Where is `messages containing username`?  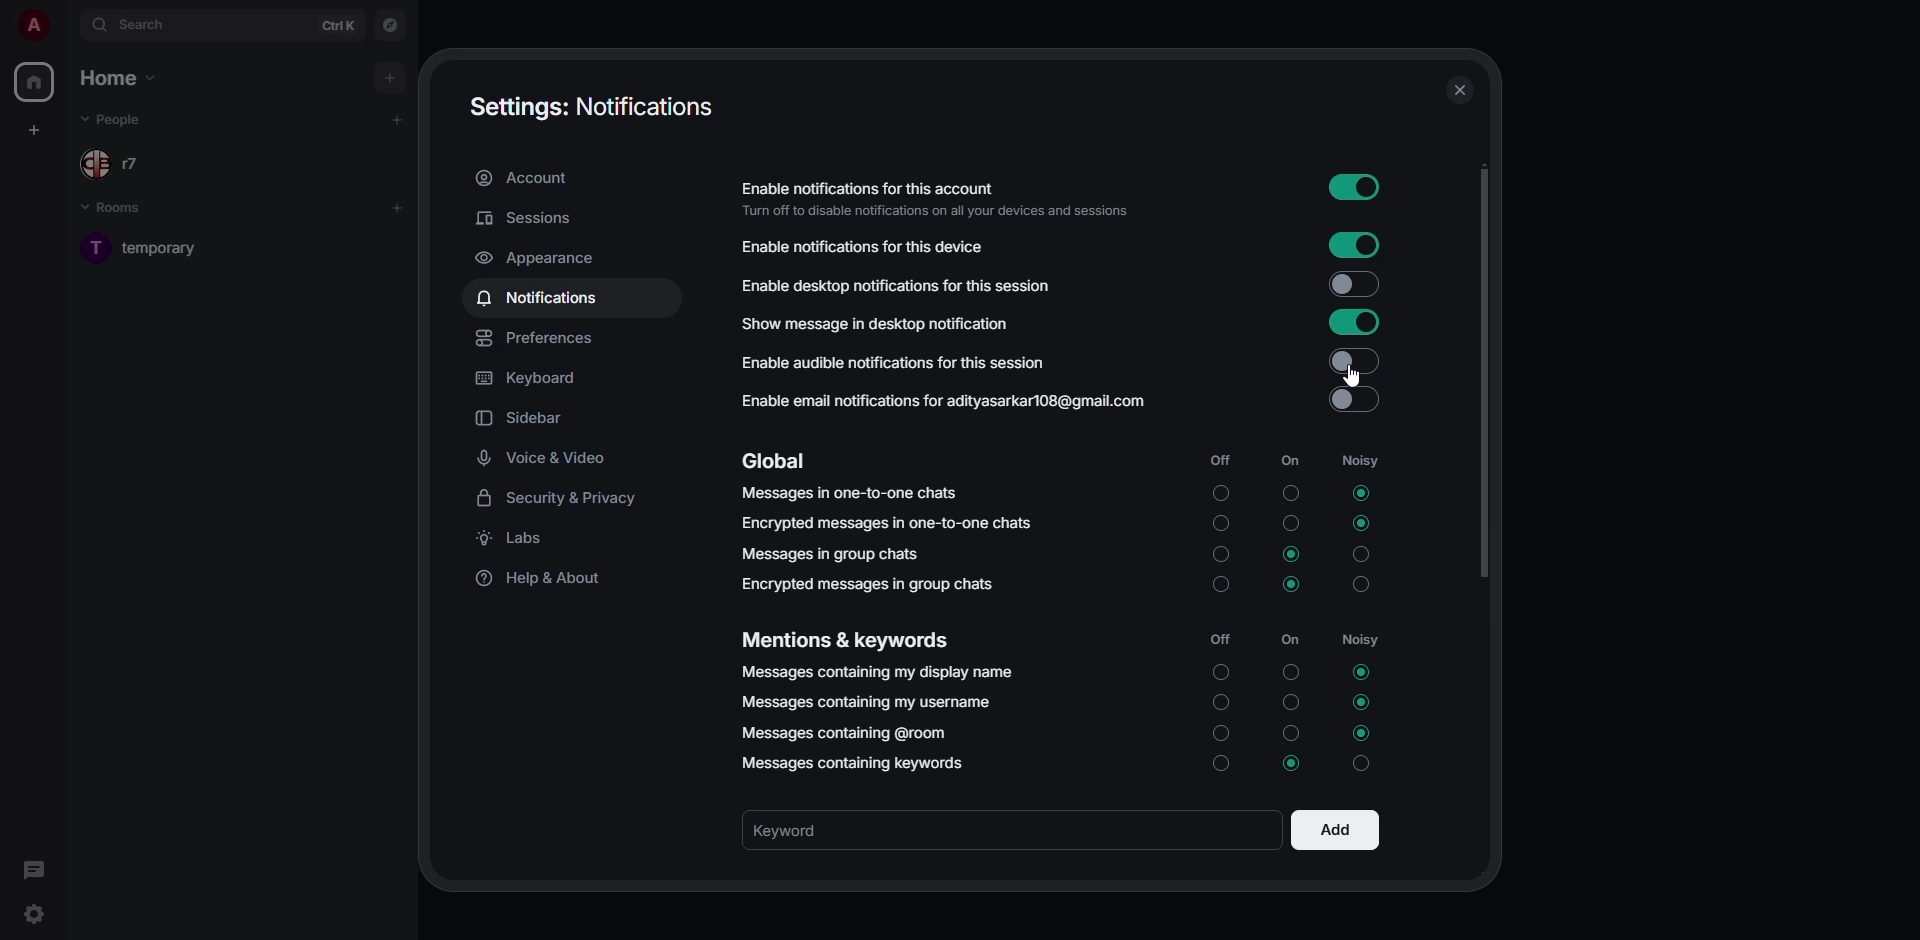
messages containing username is located at coordinates (868, 702).